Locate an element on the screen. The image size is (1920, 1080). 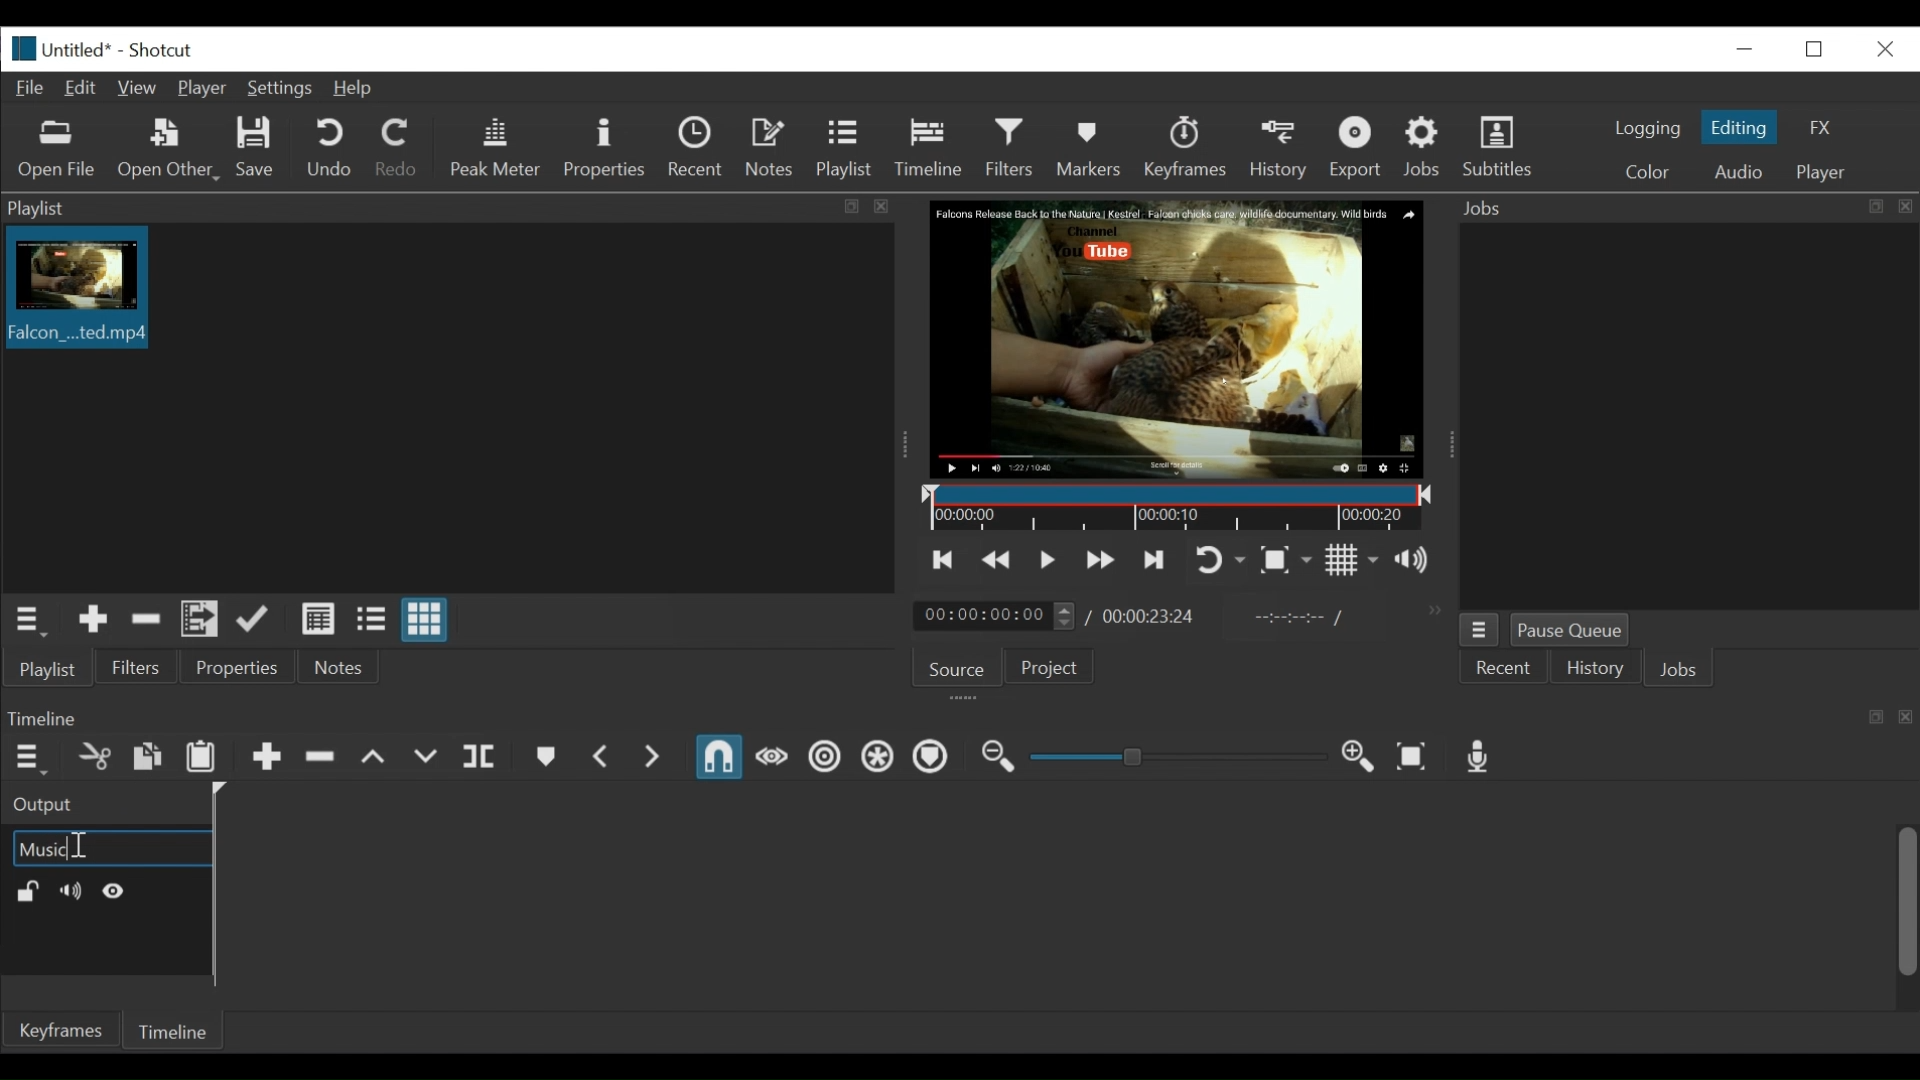
Lift is located at coordinates (374, 756).